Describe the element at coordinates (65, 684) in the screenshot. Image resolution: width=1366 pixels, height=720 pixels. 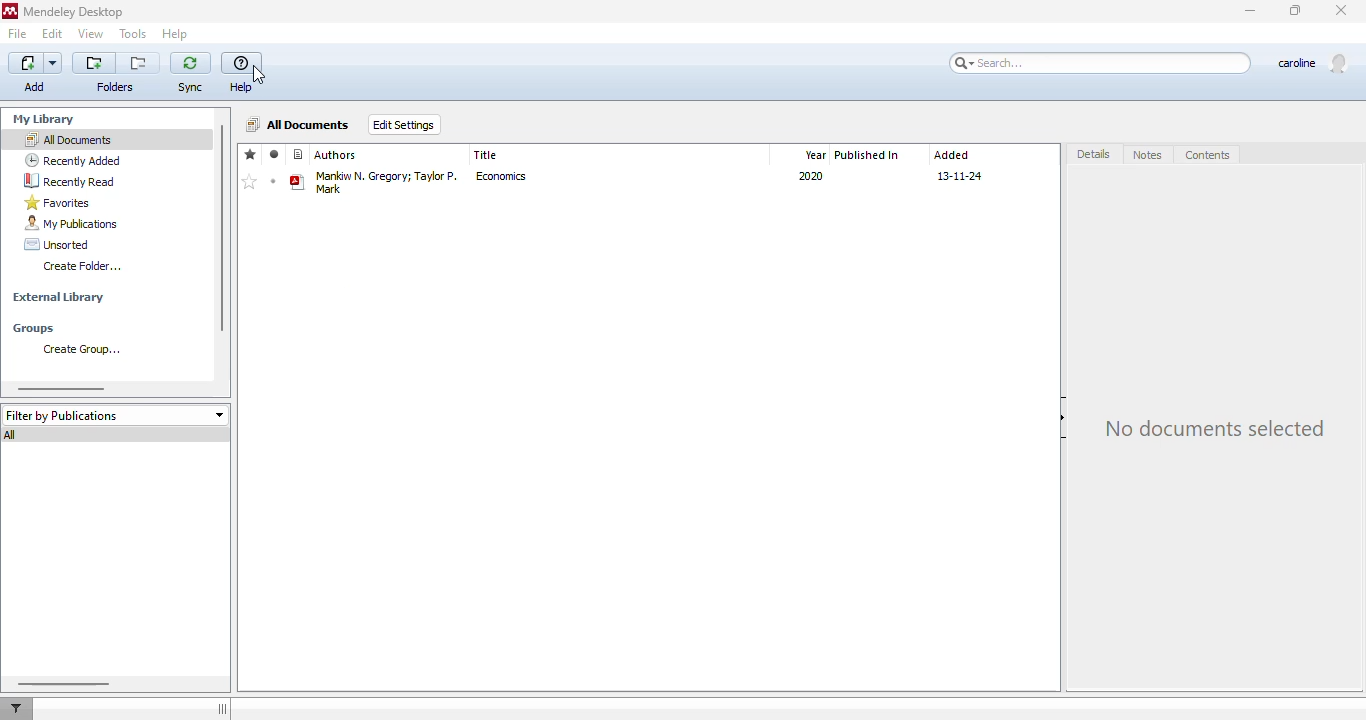
I see `horizontal scroll bar` at that location.